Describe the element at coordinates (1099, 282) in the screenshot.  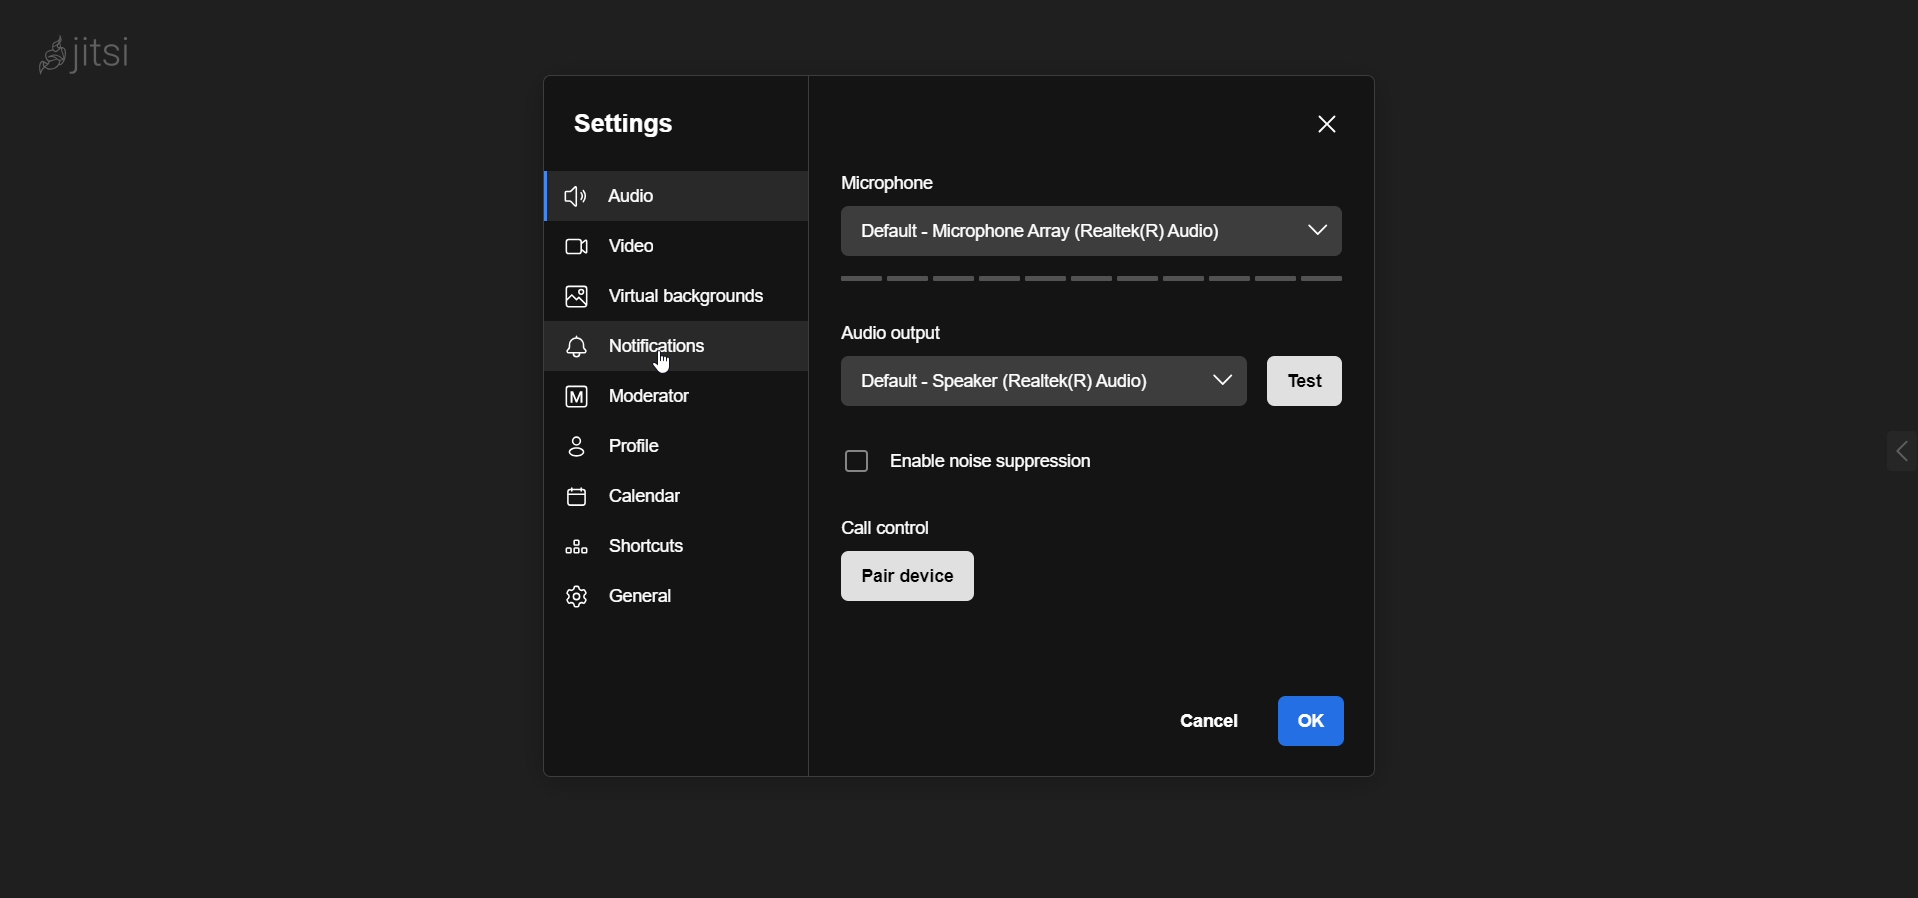
I see `volume` at that location.